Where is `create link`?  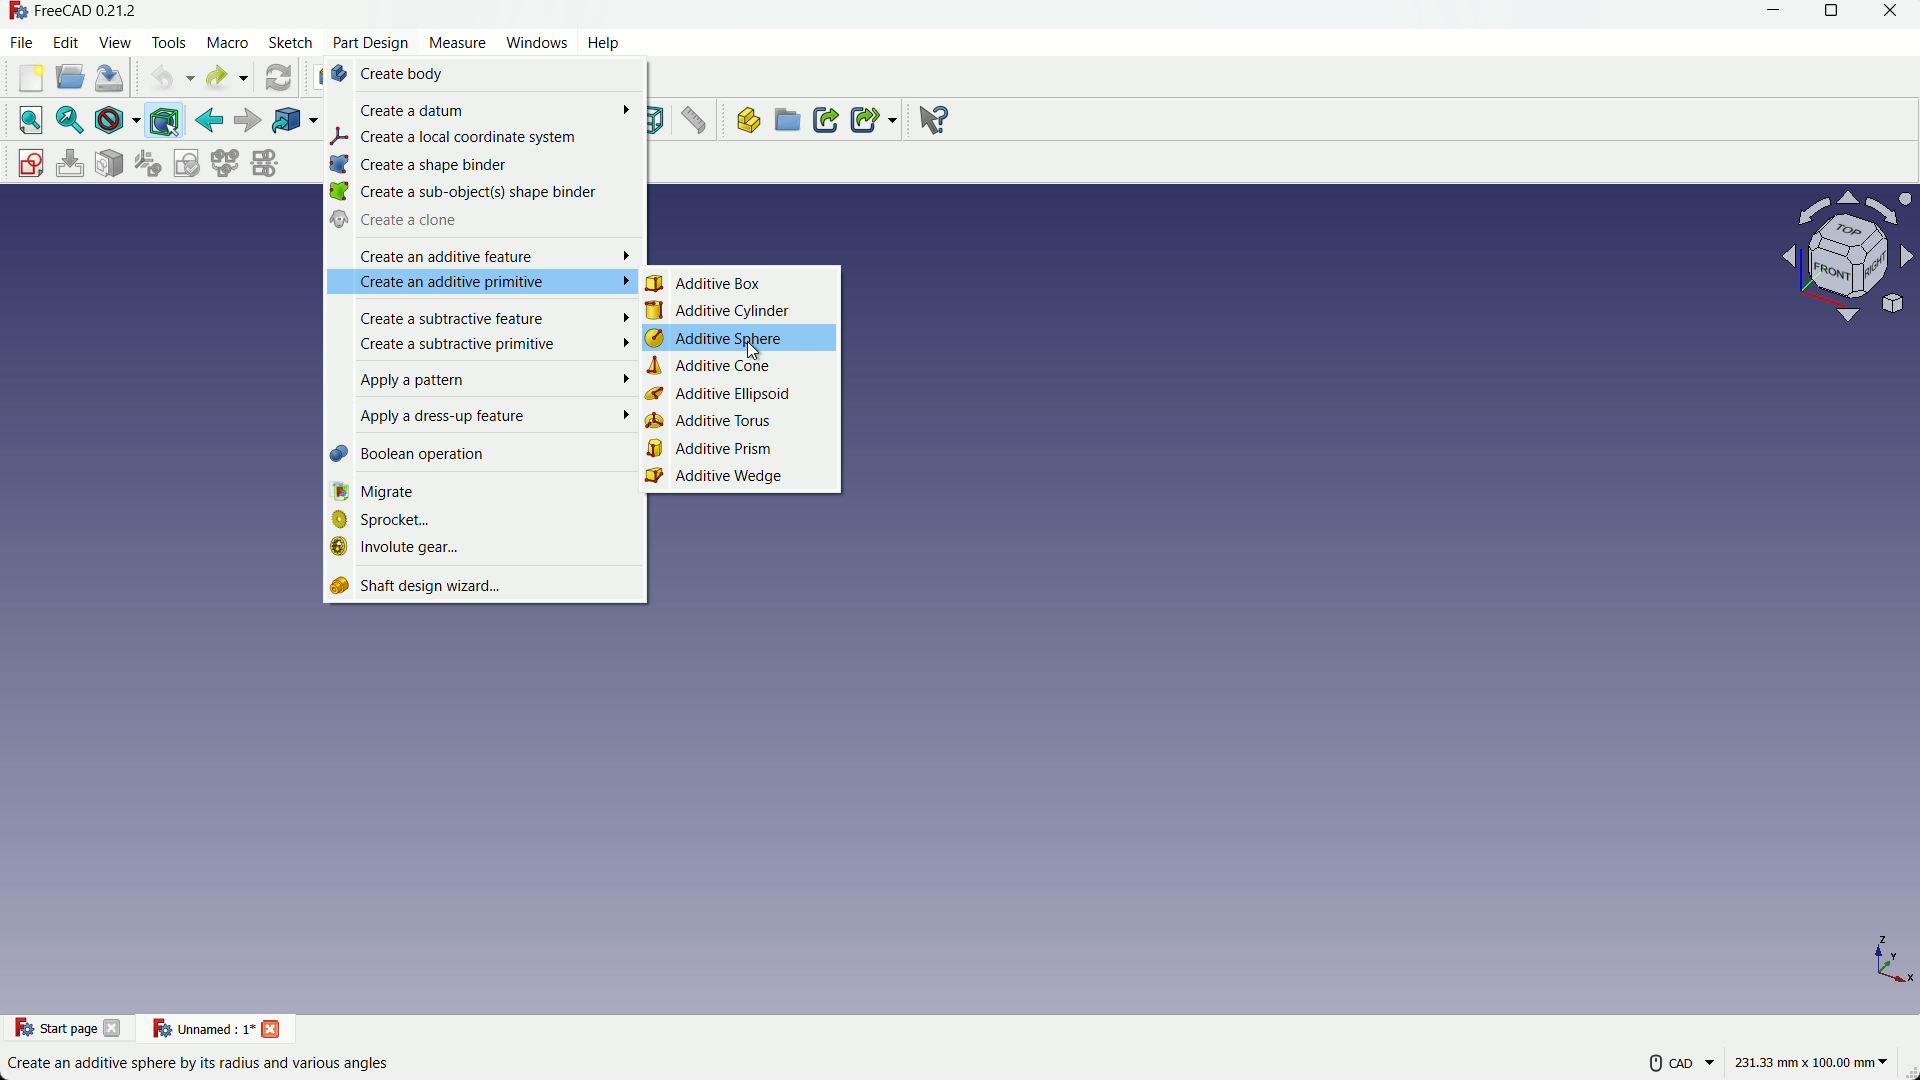 create link is located at coordinates (825, 120).